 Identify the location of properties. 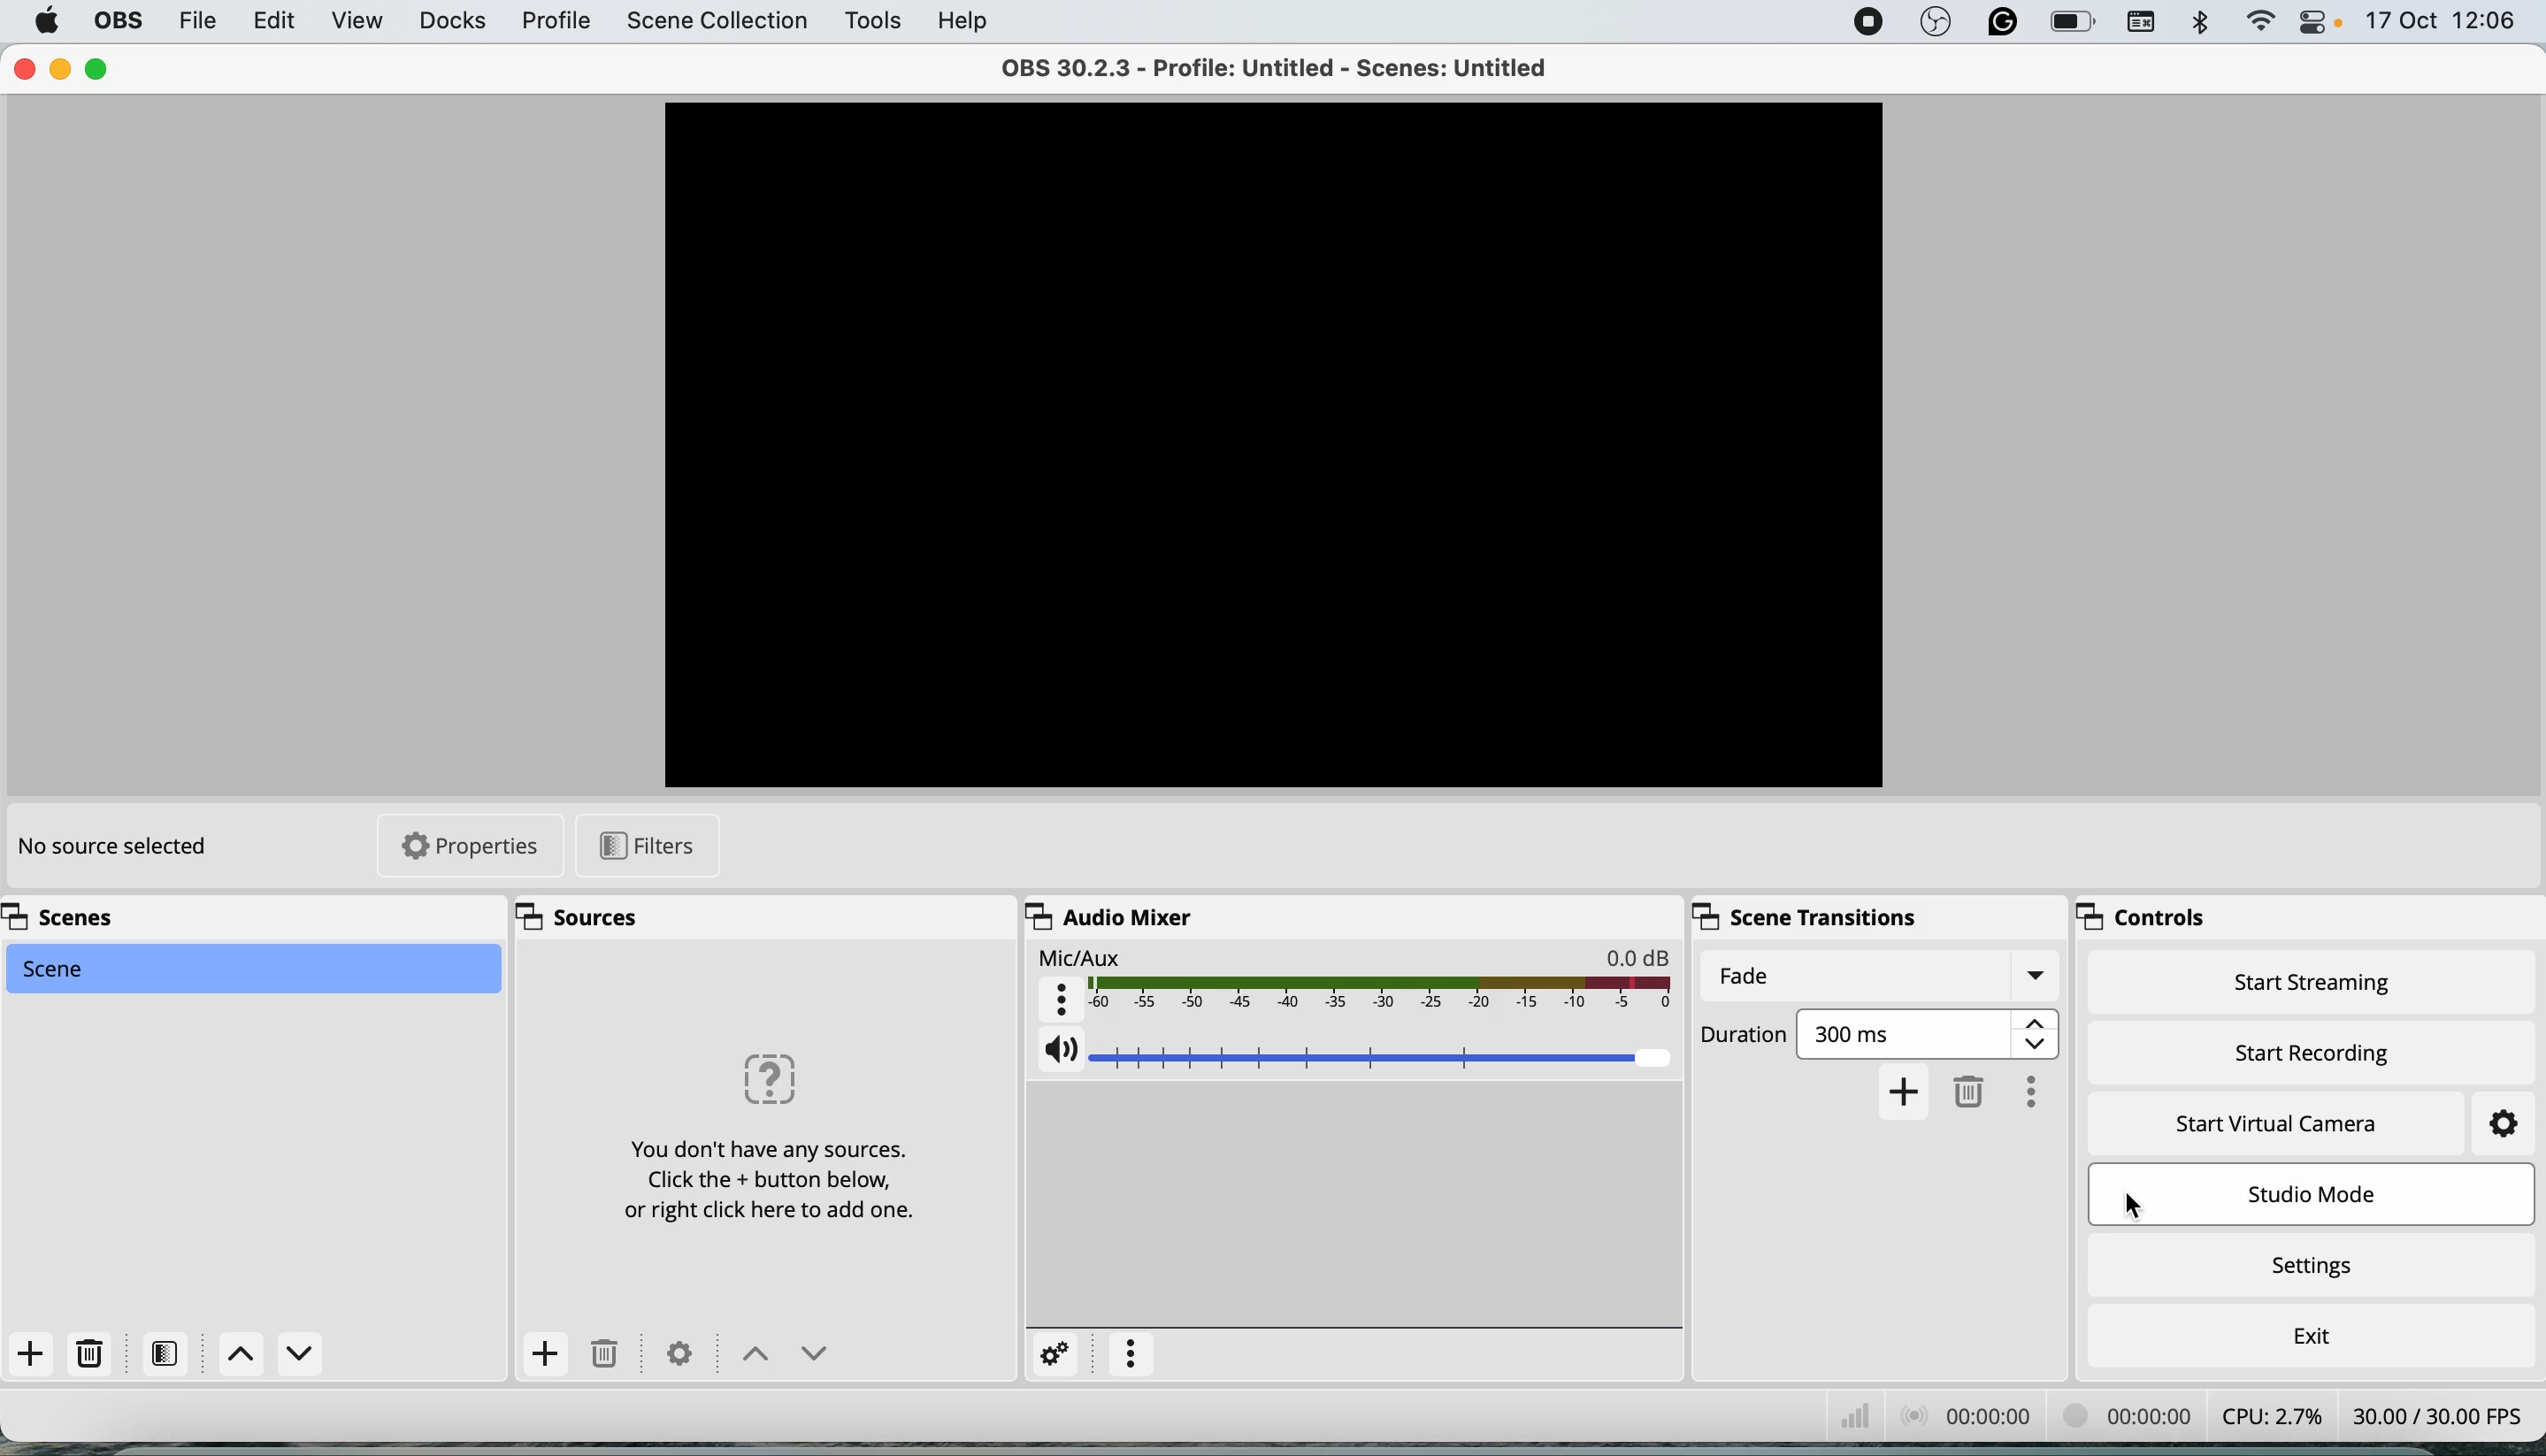
(467, 847).